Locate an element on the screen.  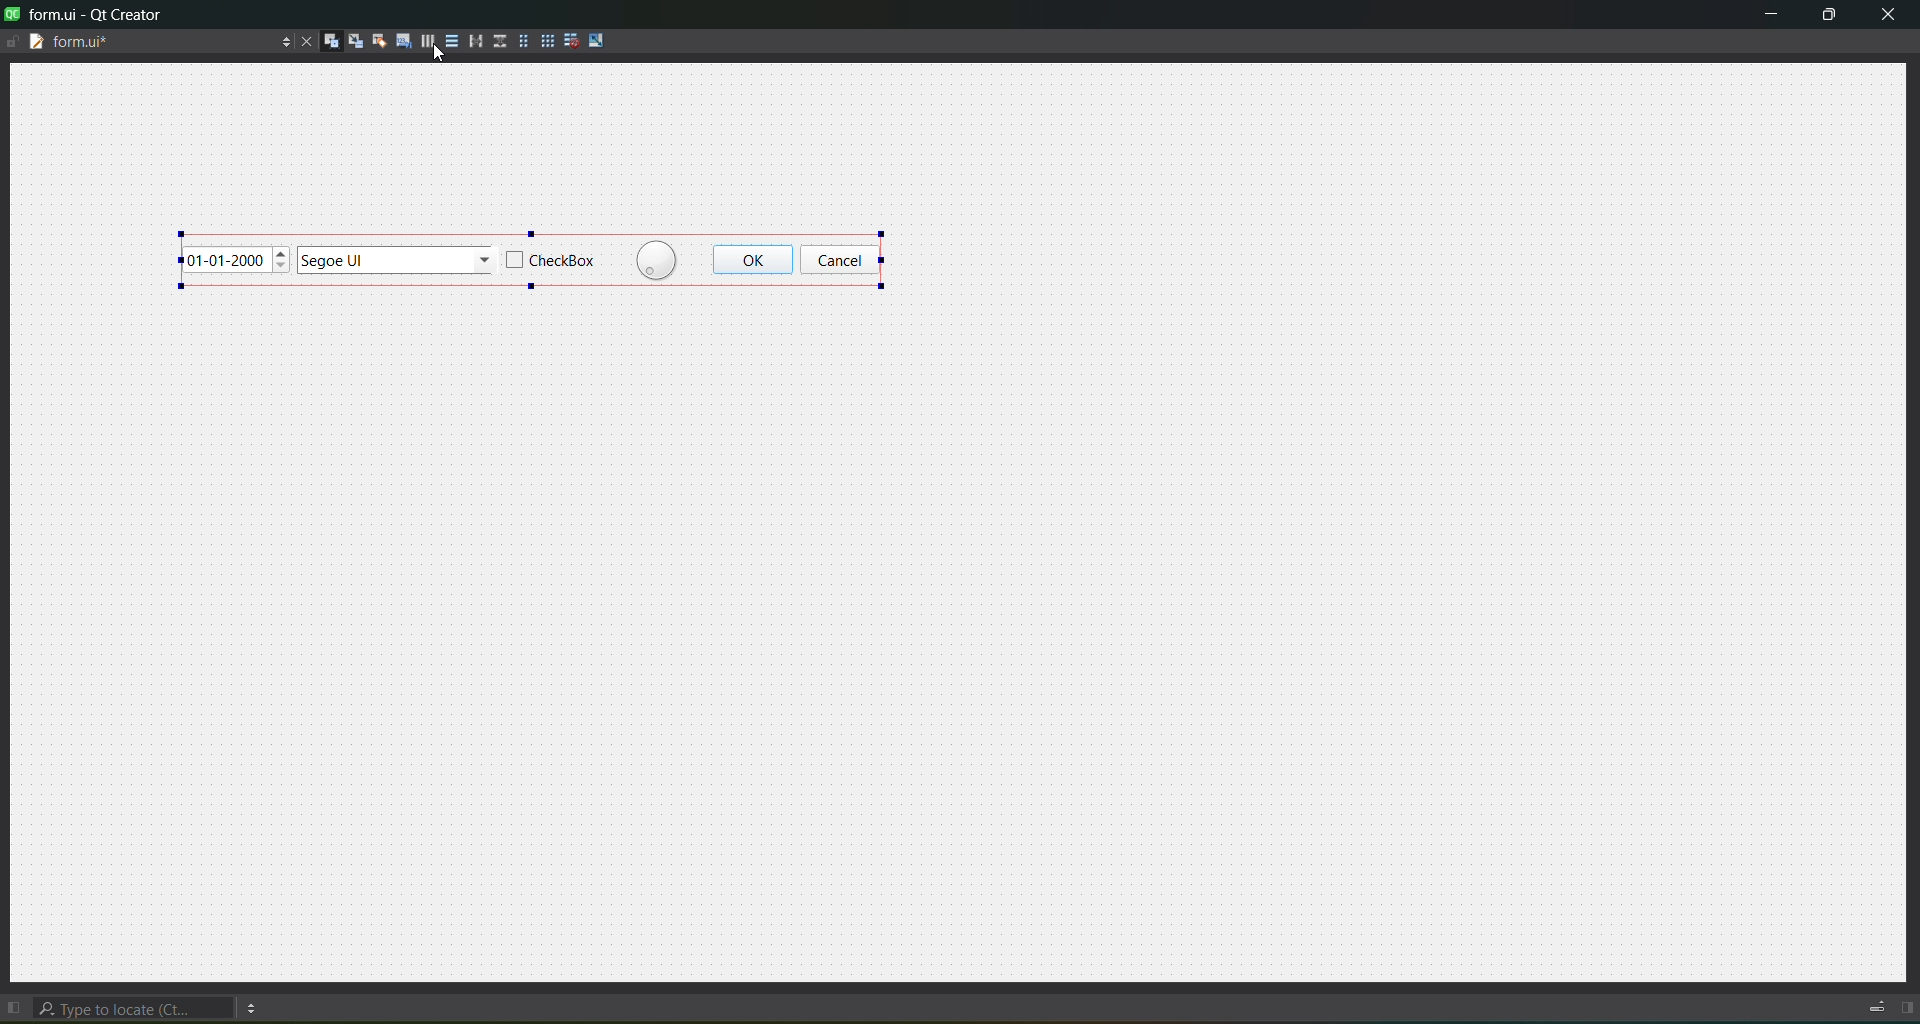
cursor is located at coordinates (438, 60).